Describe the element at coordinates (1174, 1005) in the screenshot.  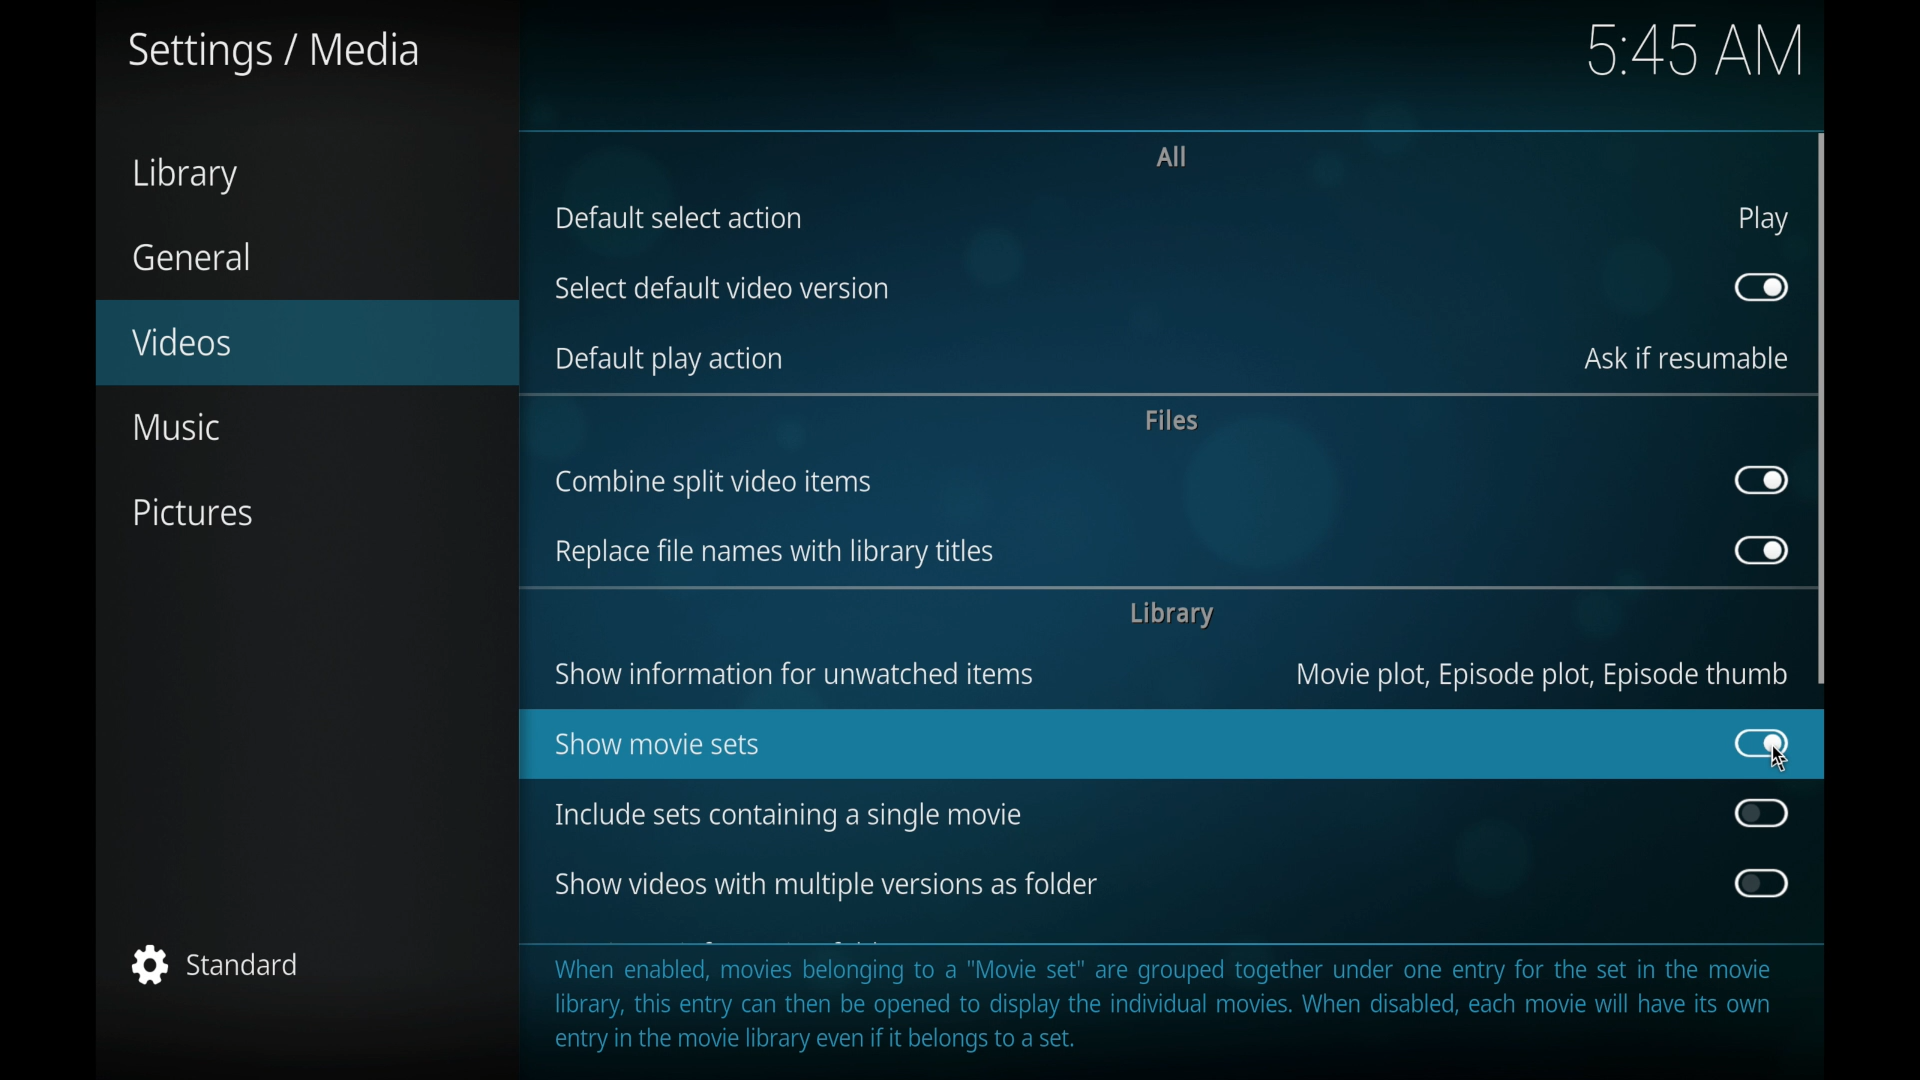
I see `When enabled, movies belonging to a "Movie set" are grouped together under one entry for the set in the movie
library, this entry can then be opened to display the individual movies. When disabled, each movie will have its own
entry in the movie library even if it belongs to a set.` at that location.